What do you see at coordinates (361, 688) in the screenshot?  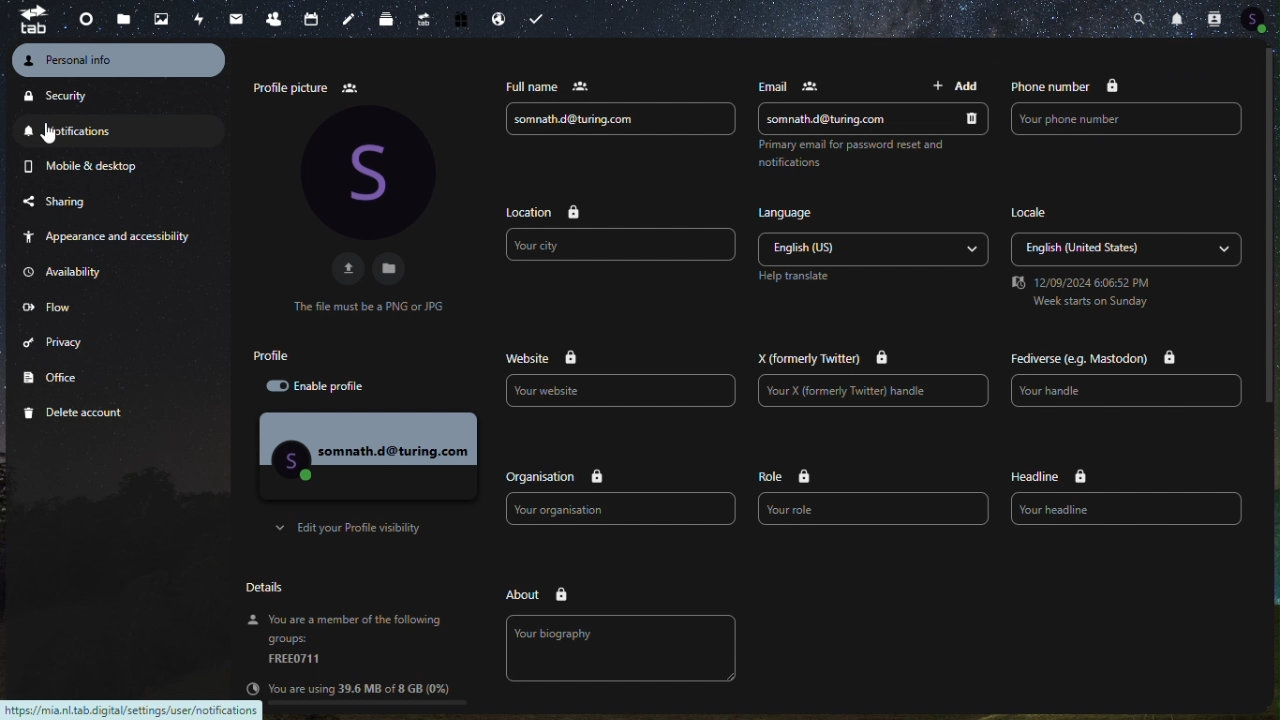 I see `storage` at bounding box center [361, 688].